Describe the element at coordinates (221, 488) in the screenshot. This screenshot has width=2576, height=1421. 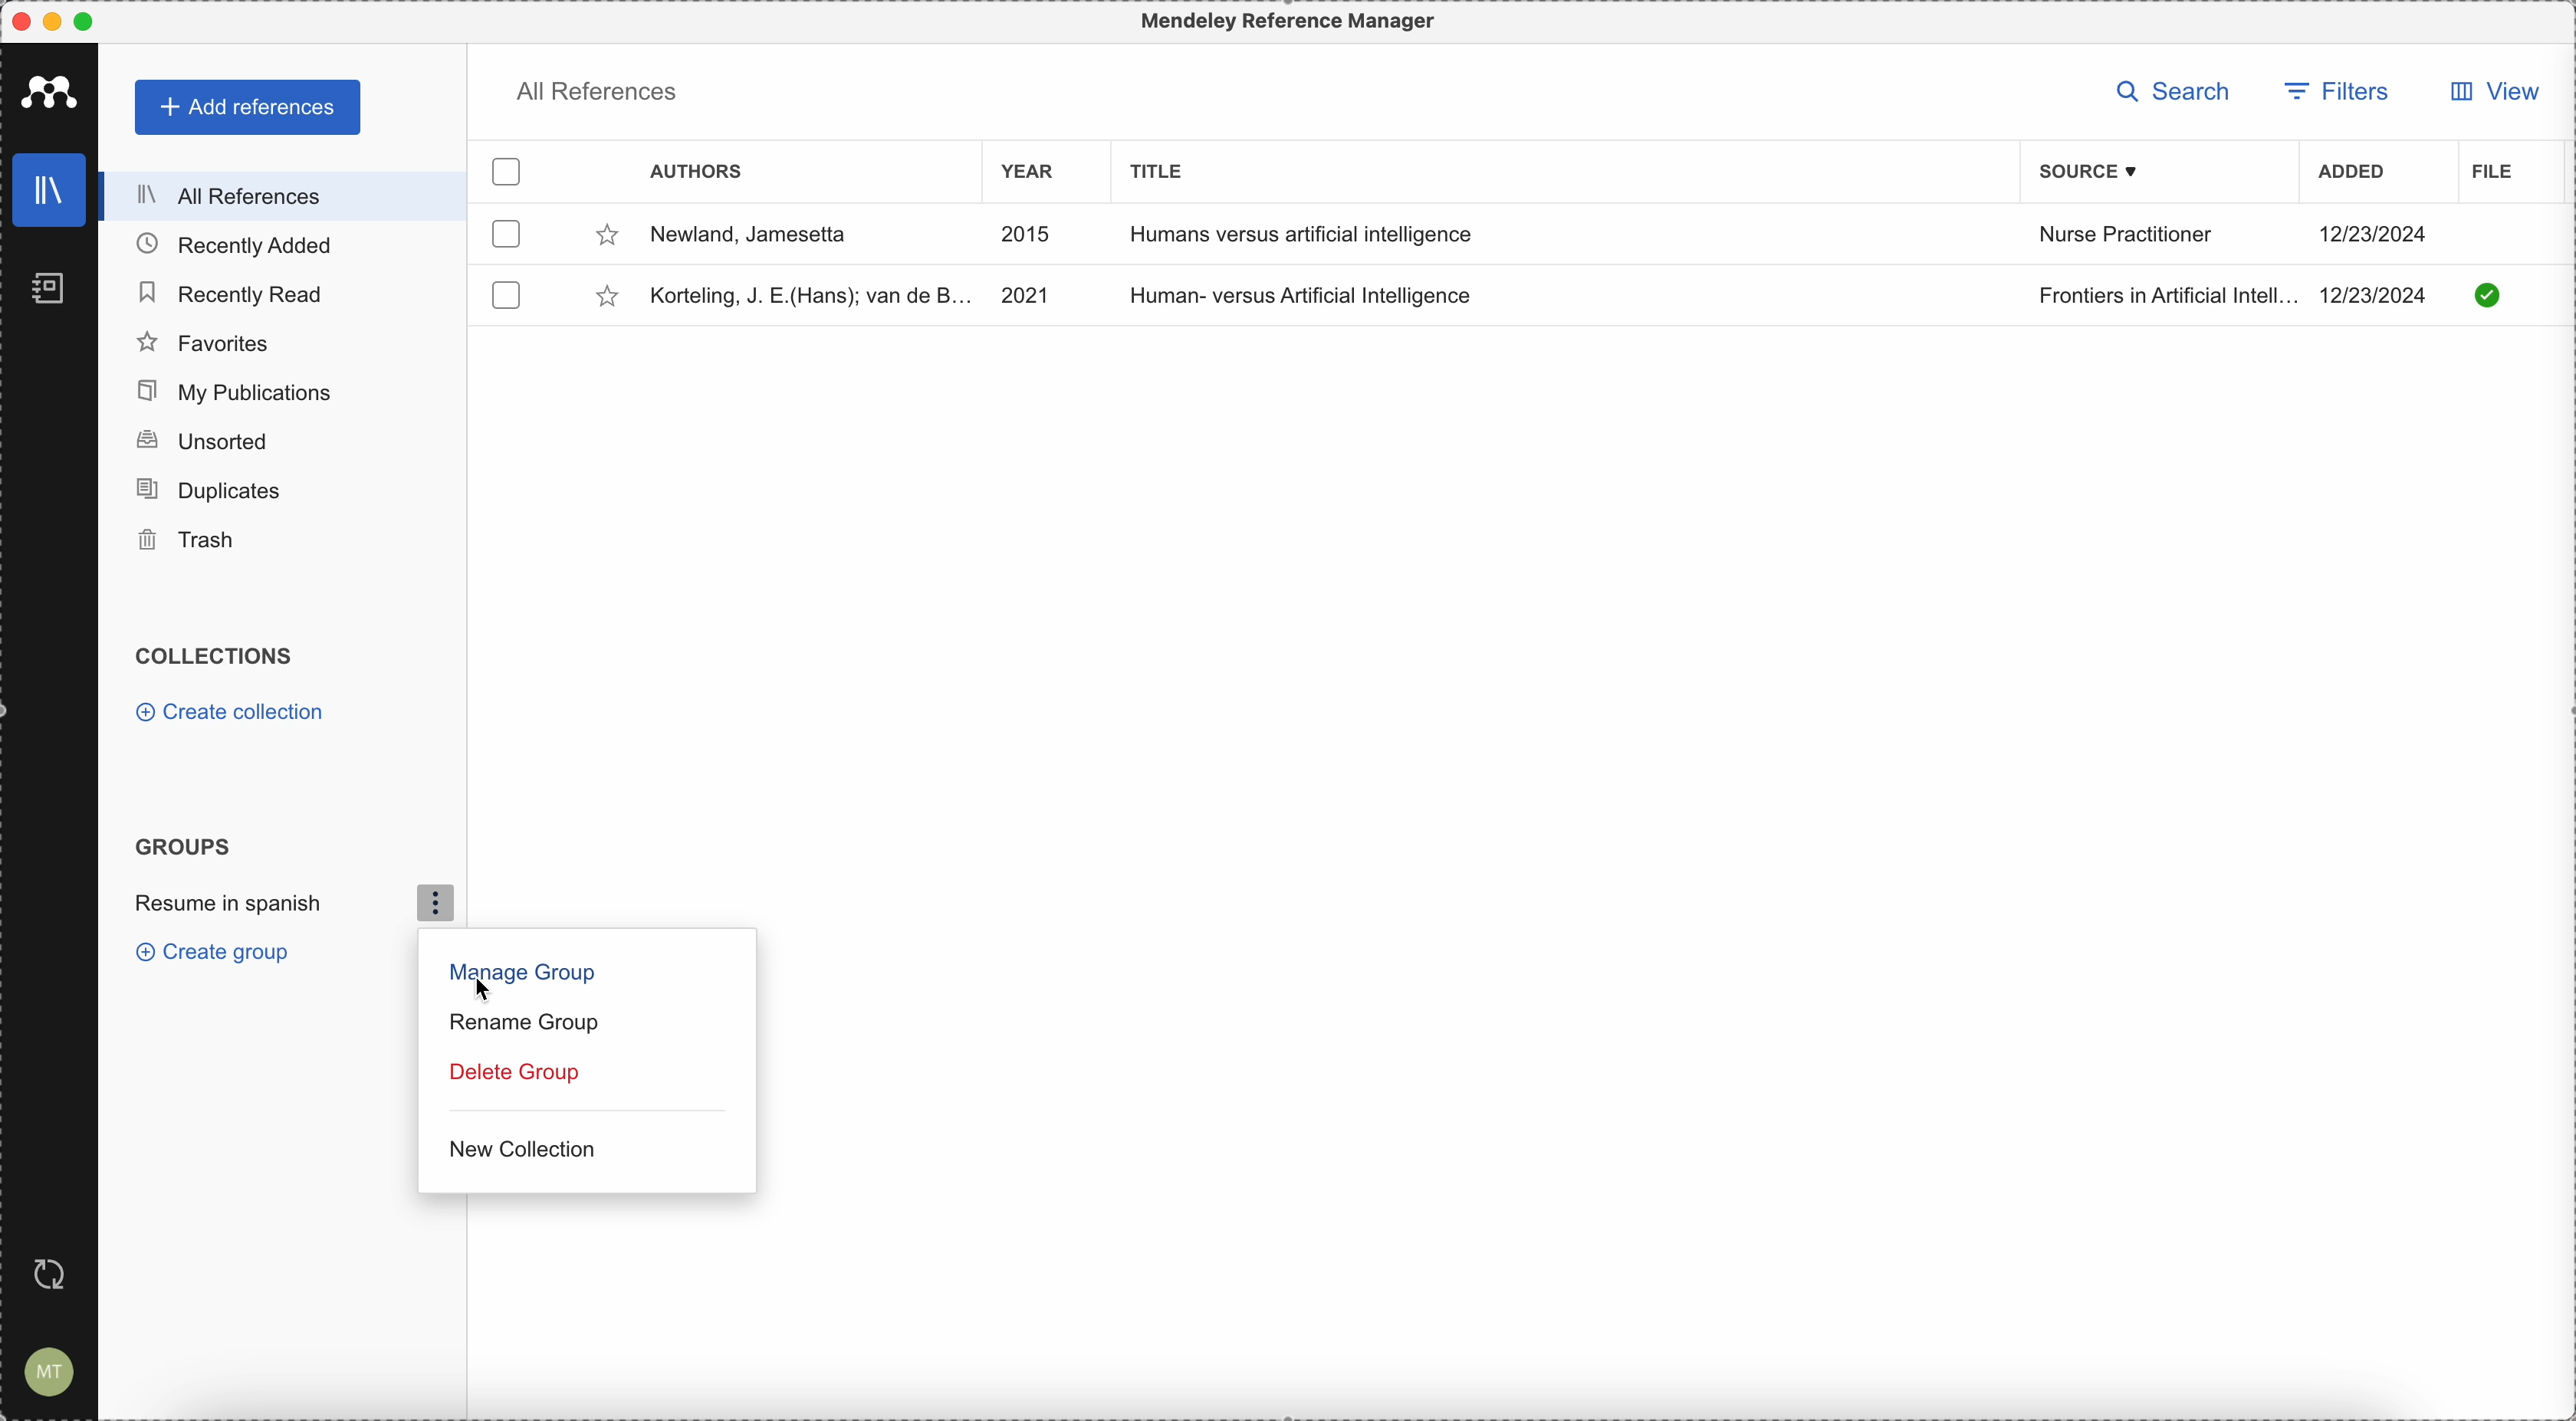
I see `duplicates` at that location.